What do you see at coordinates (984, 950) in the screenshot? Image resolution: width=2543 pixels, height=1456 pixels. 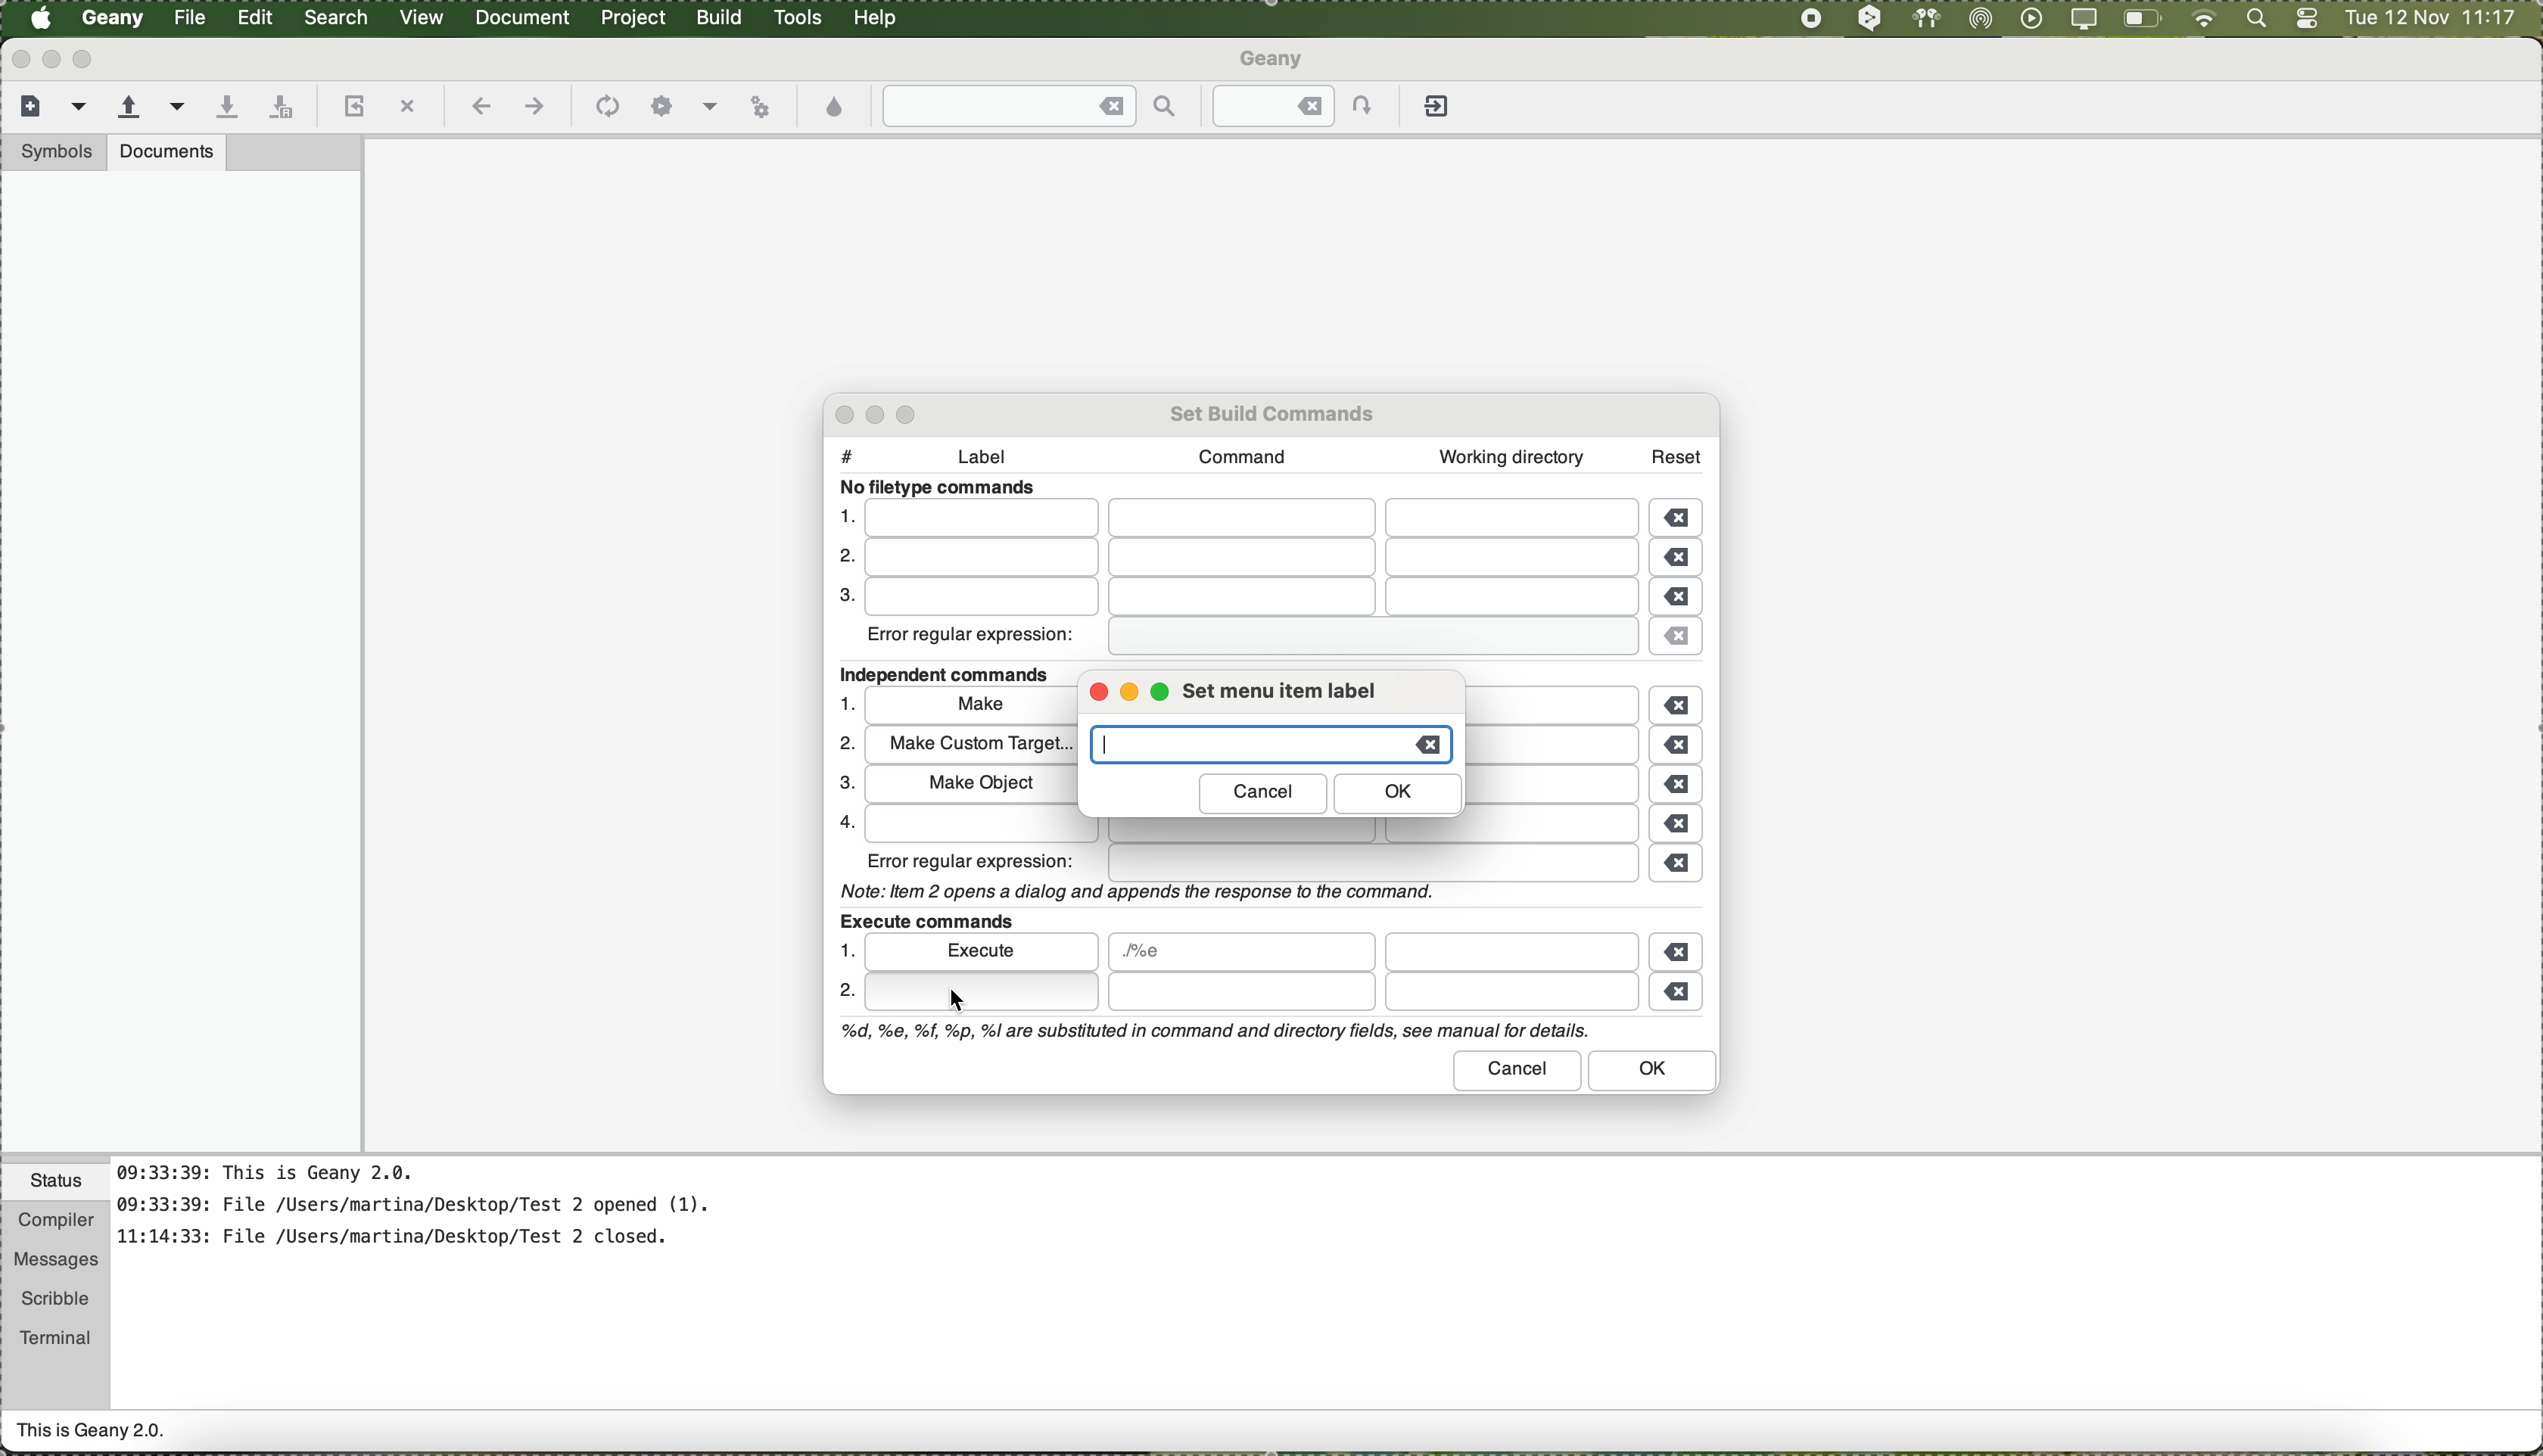 I see `execute` at bounding box center [984, 950].